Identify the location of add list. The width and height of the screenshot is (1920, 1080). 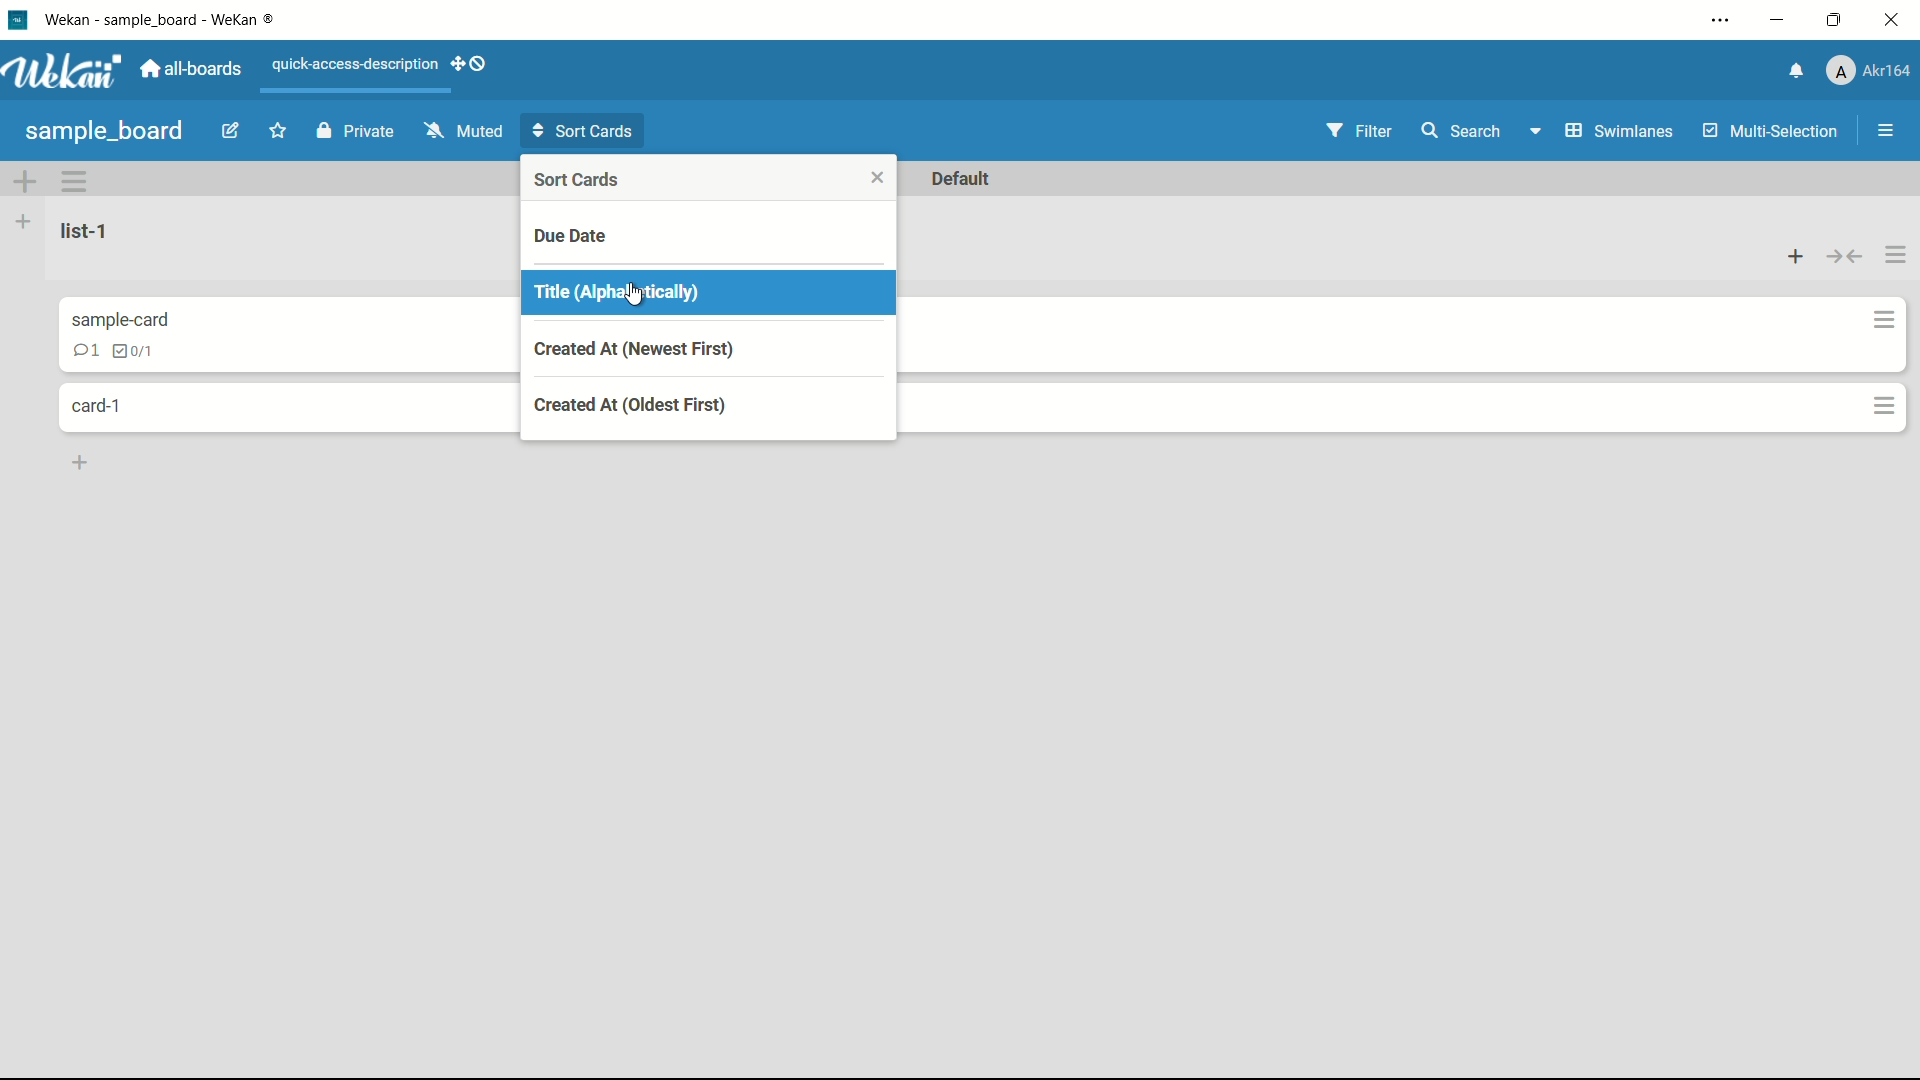
(26, 221).